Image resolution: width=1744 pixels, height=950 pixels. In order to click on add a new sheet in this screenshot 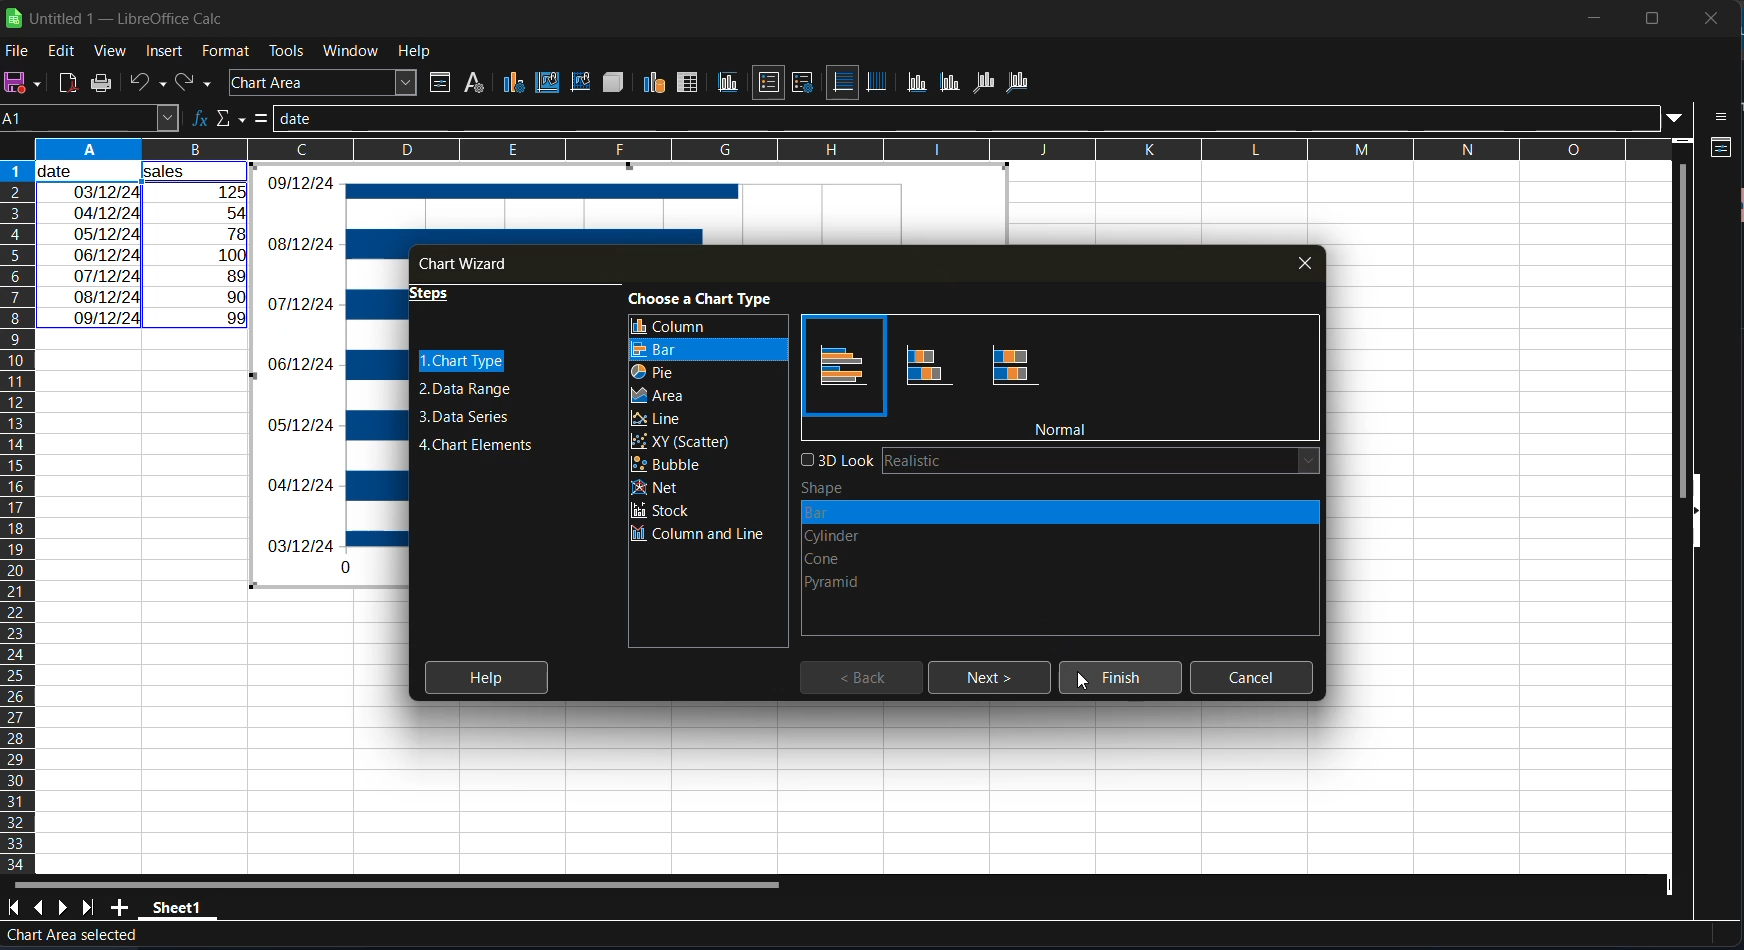, I will do `click(119, 907)`.